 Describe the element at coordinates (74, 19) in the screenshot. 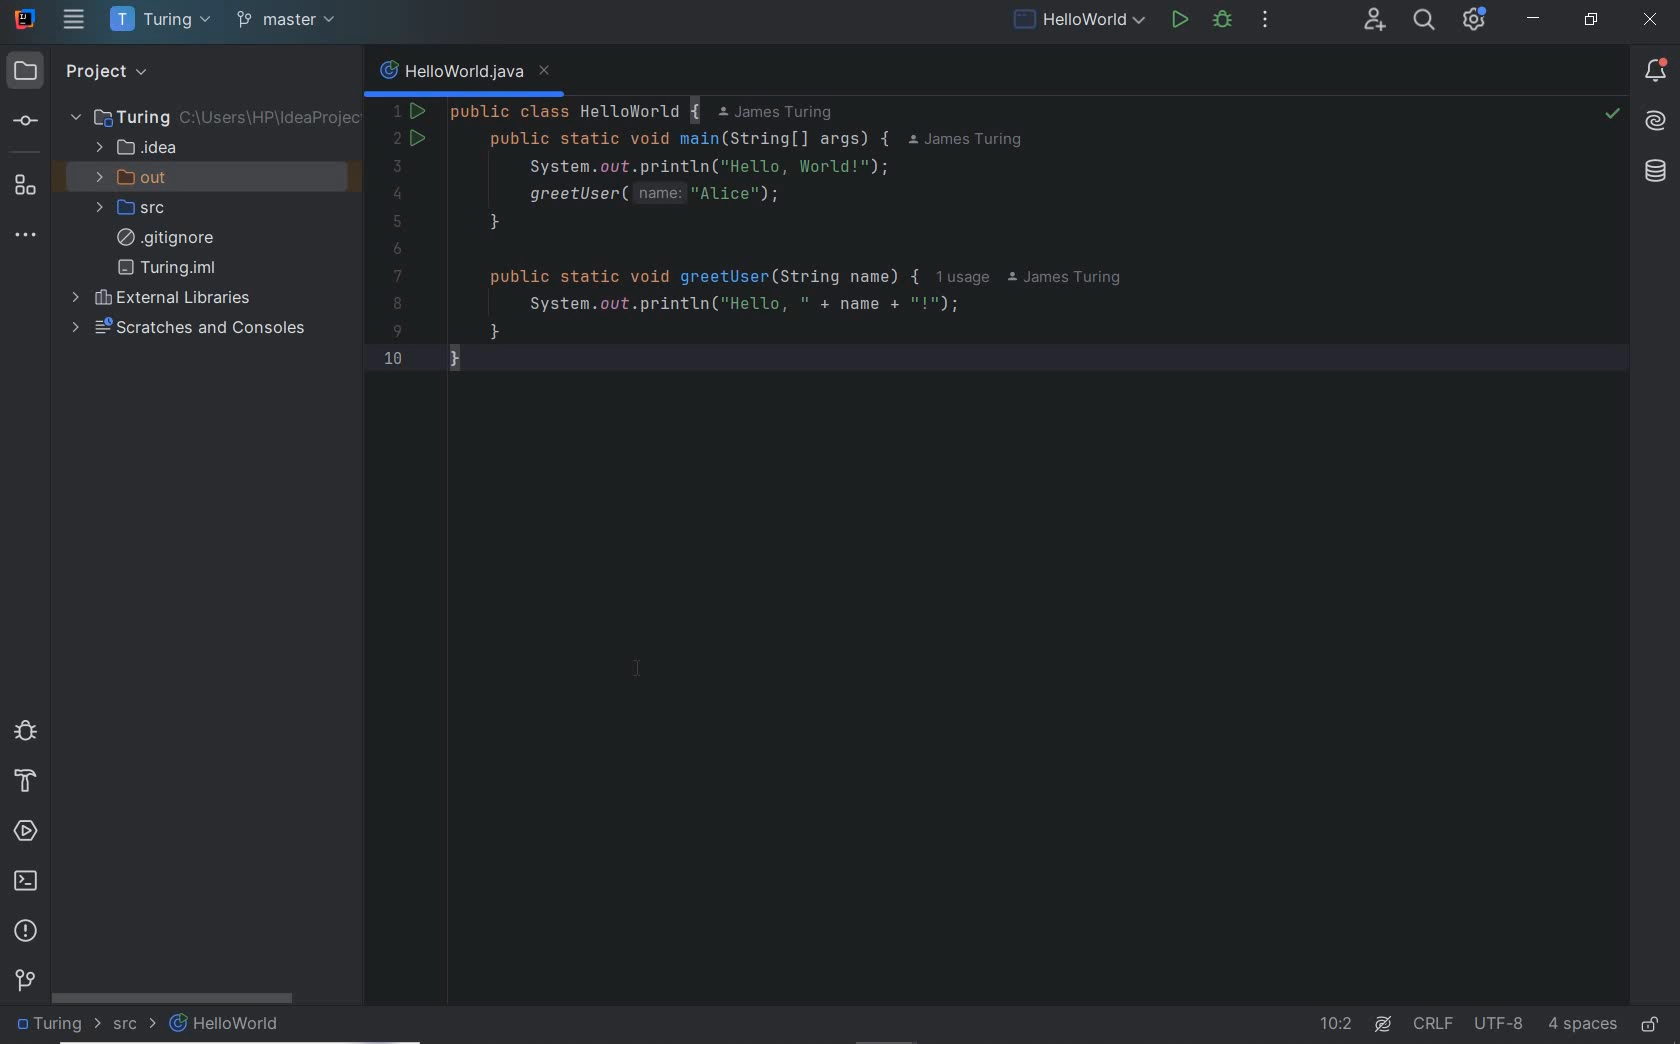

I see `main menu` at that location.